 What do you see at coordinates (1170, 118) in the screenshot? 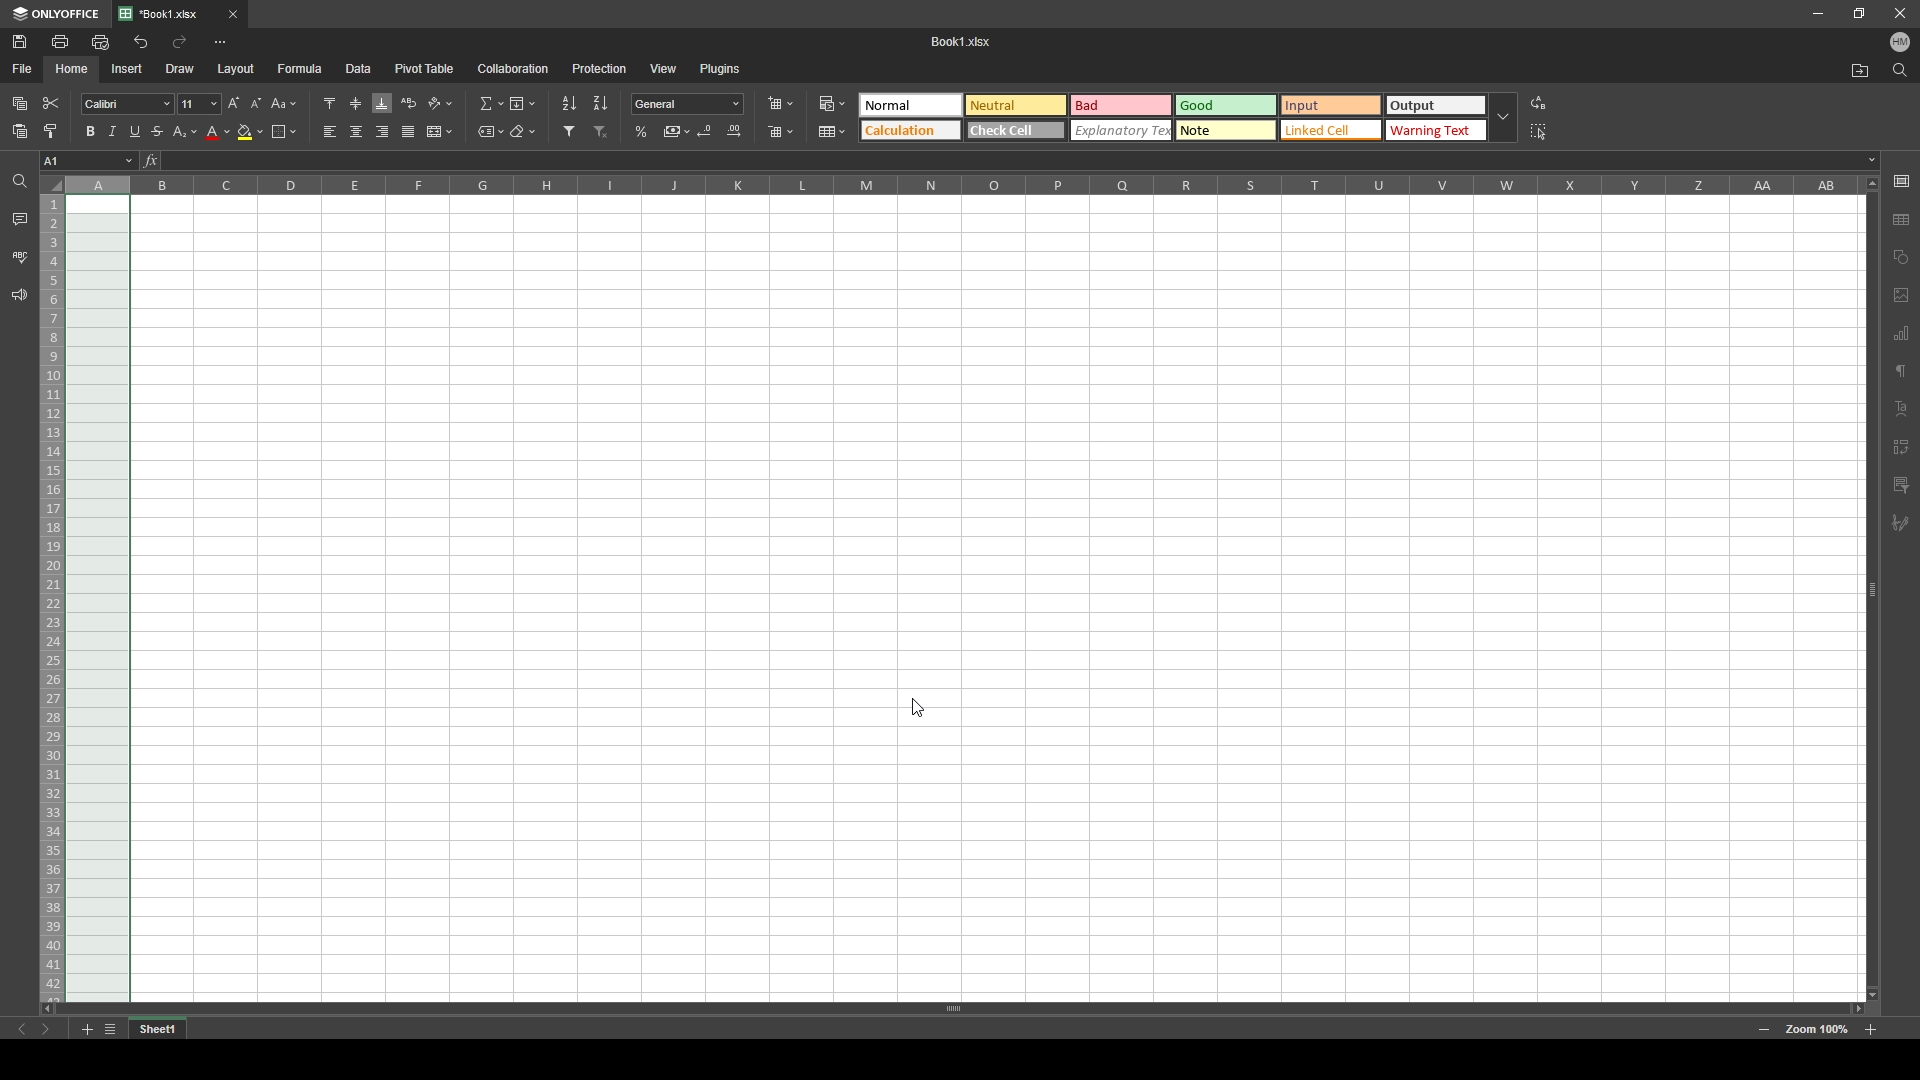
I see `theme selection` at bounding box center [1170, 118].